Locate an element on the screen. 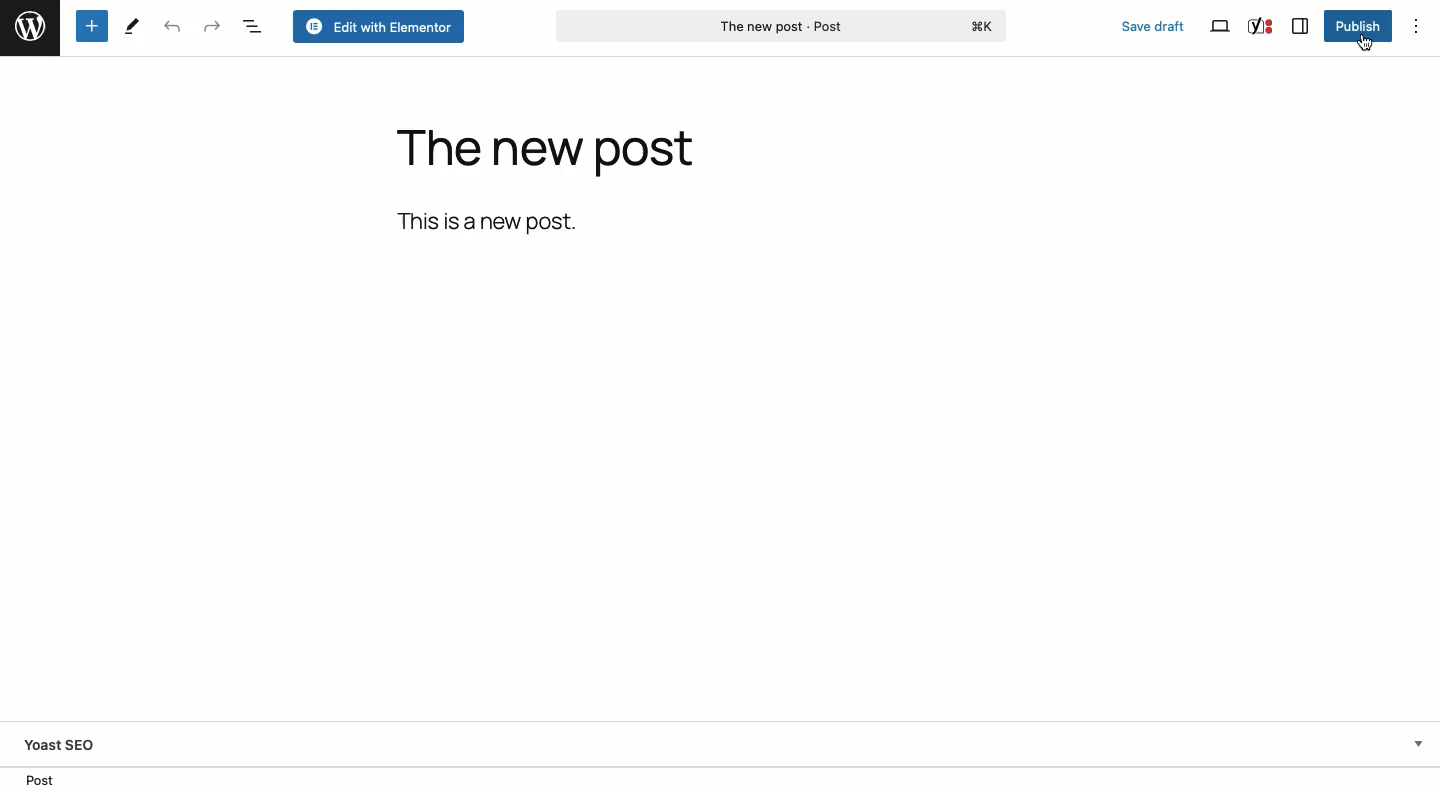  This is a new post. is located at coordinates (492, 221).